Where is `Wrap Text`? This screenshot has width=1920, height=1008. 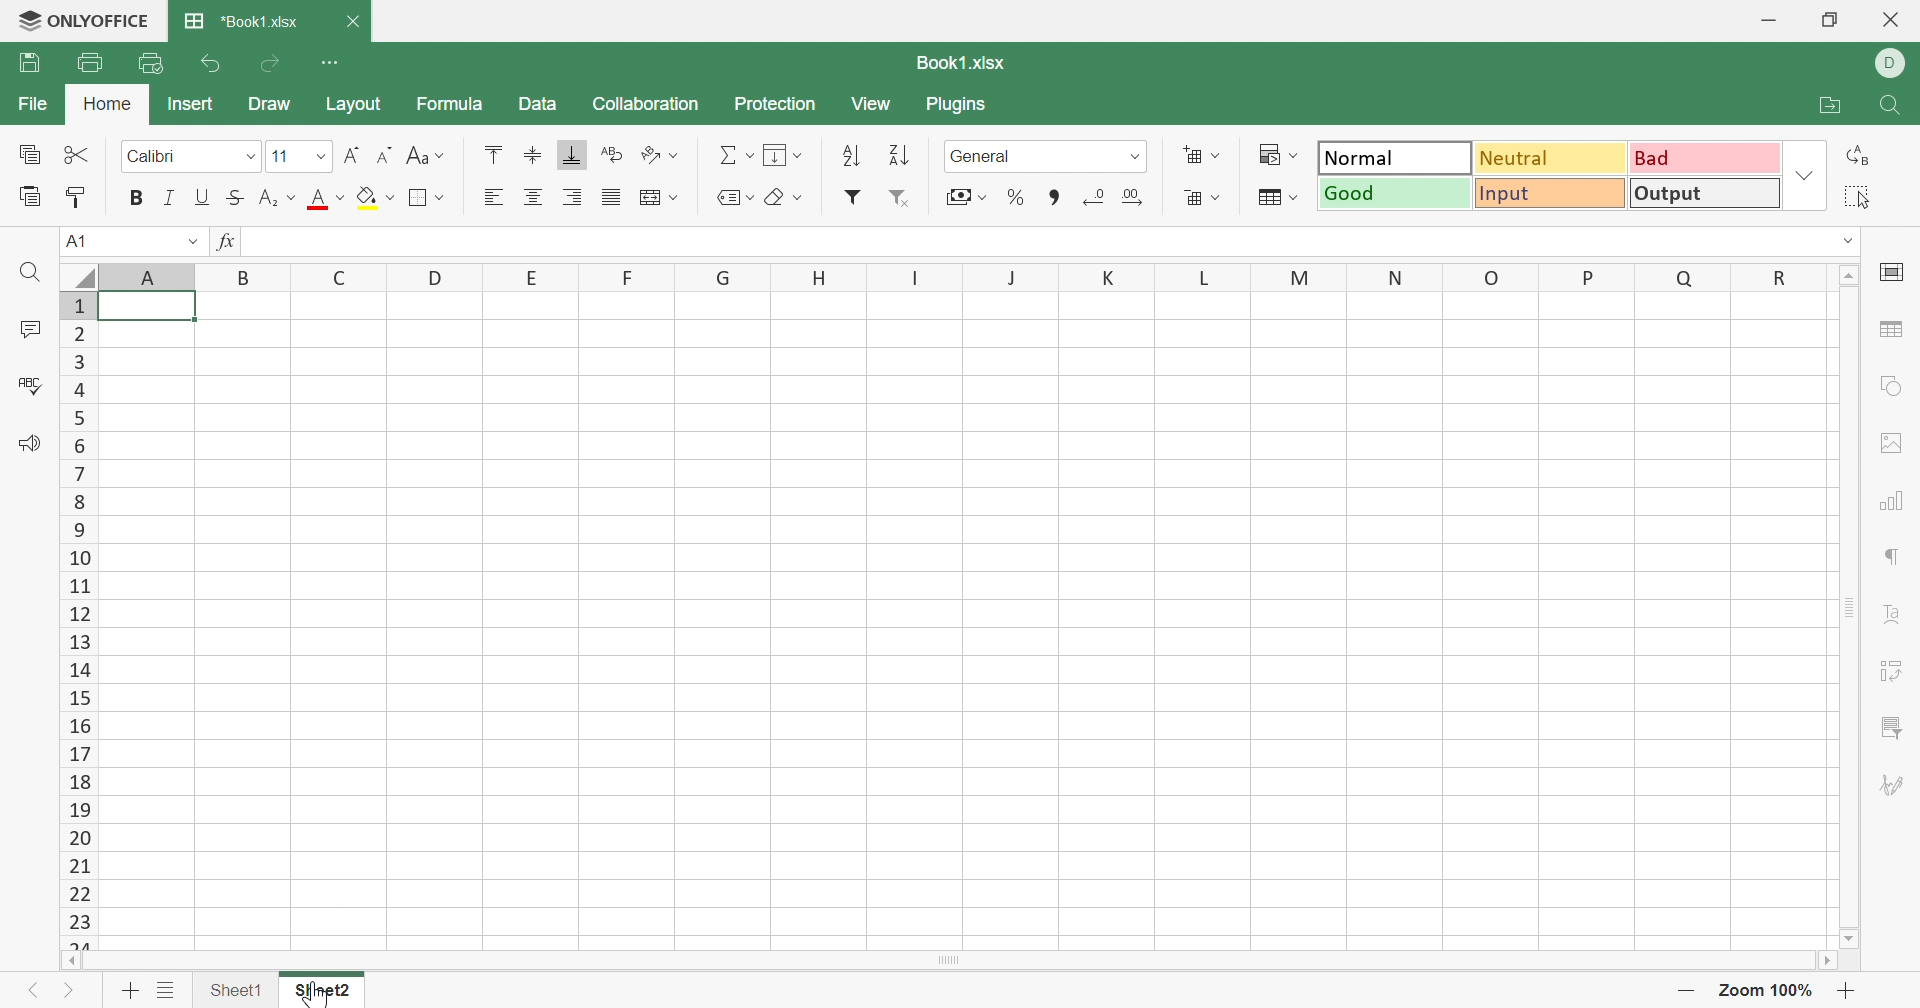 Wrap Text is located at coordinates (611, 153).